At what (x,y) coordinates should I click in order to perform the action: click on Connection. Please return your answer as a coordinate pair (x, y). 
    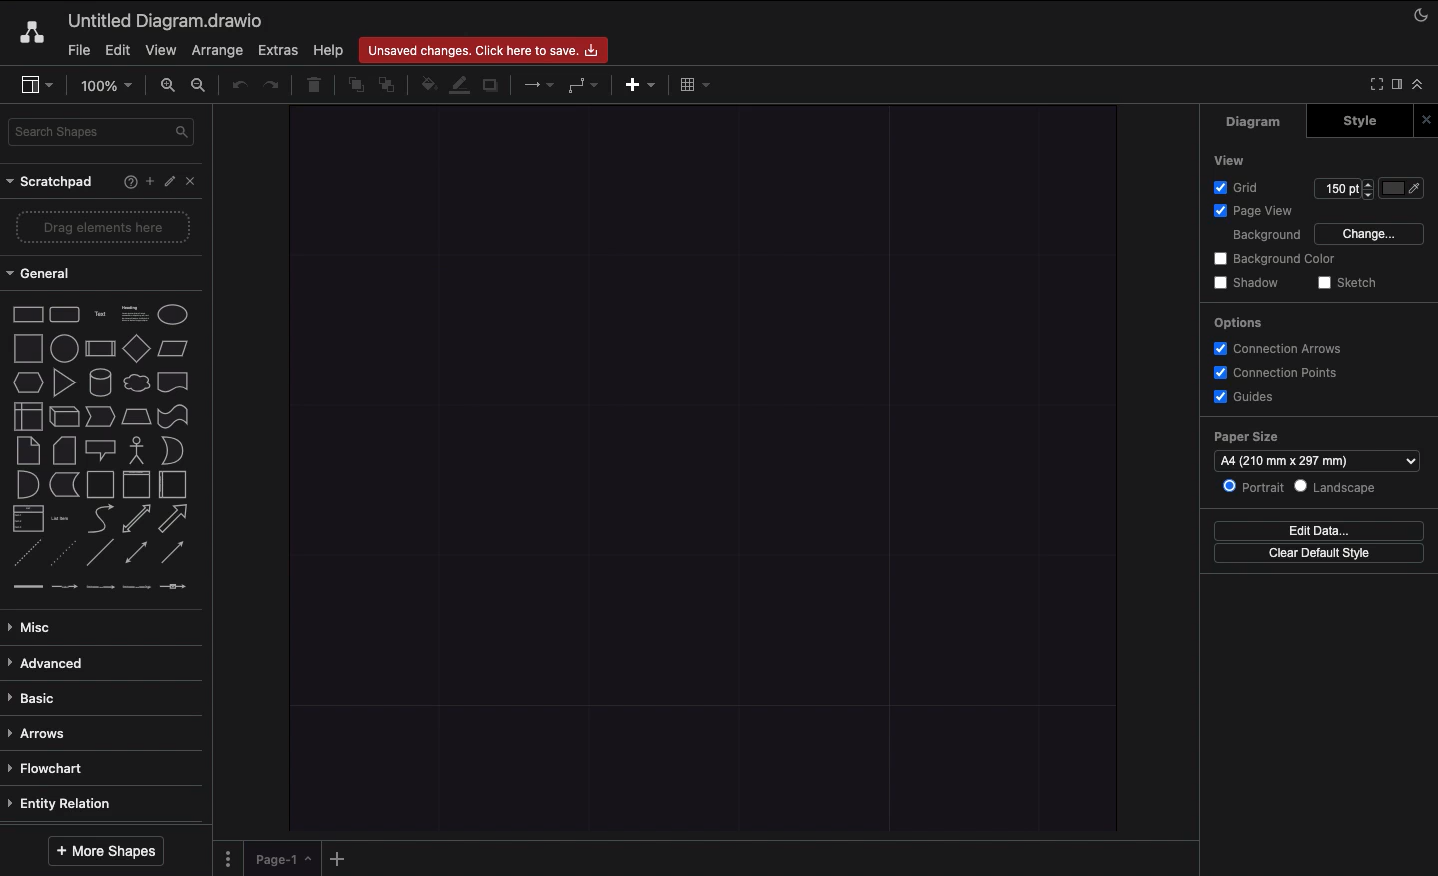
    Looking at the image, I should click on (538, 85).